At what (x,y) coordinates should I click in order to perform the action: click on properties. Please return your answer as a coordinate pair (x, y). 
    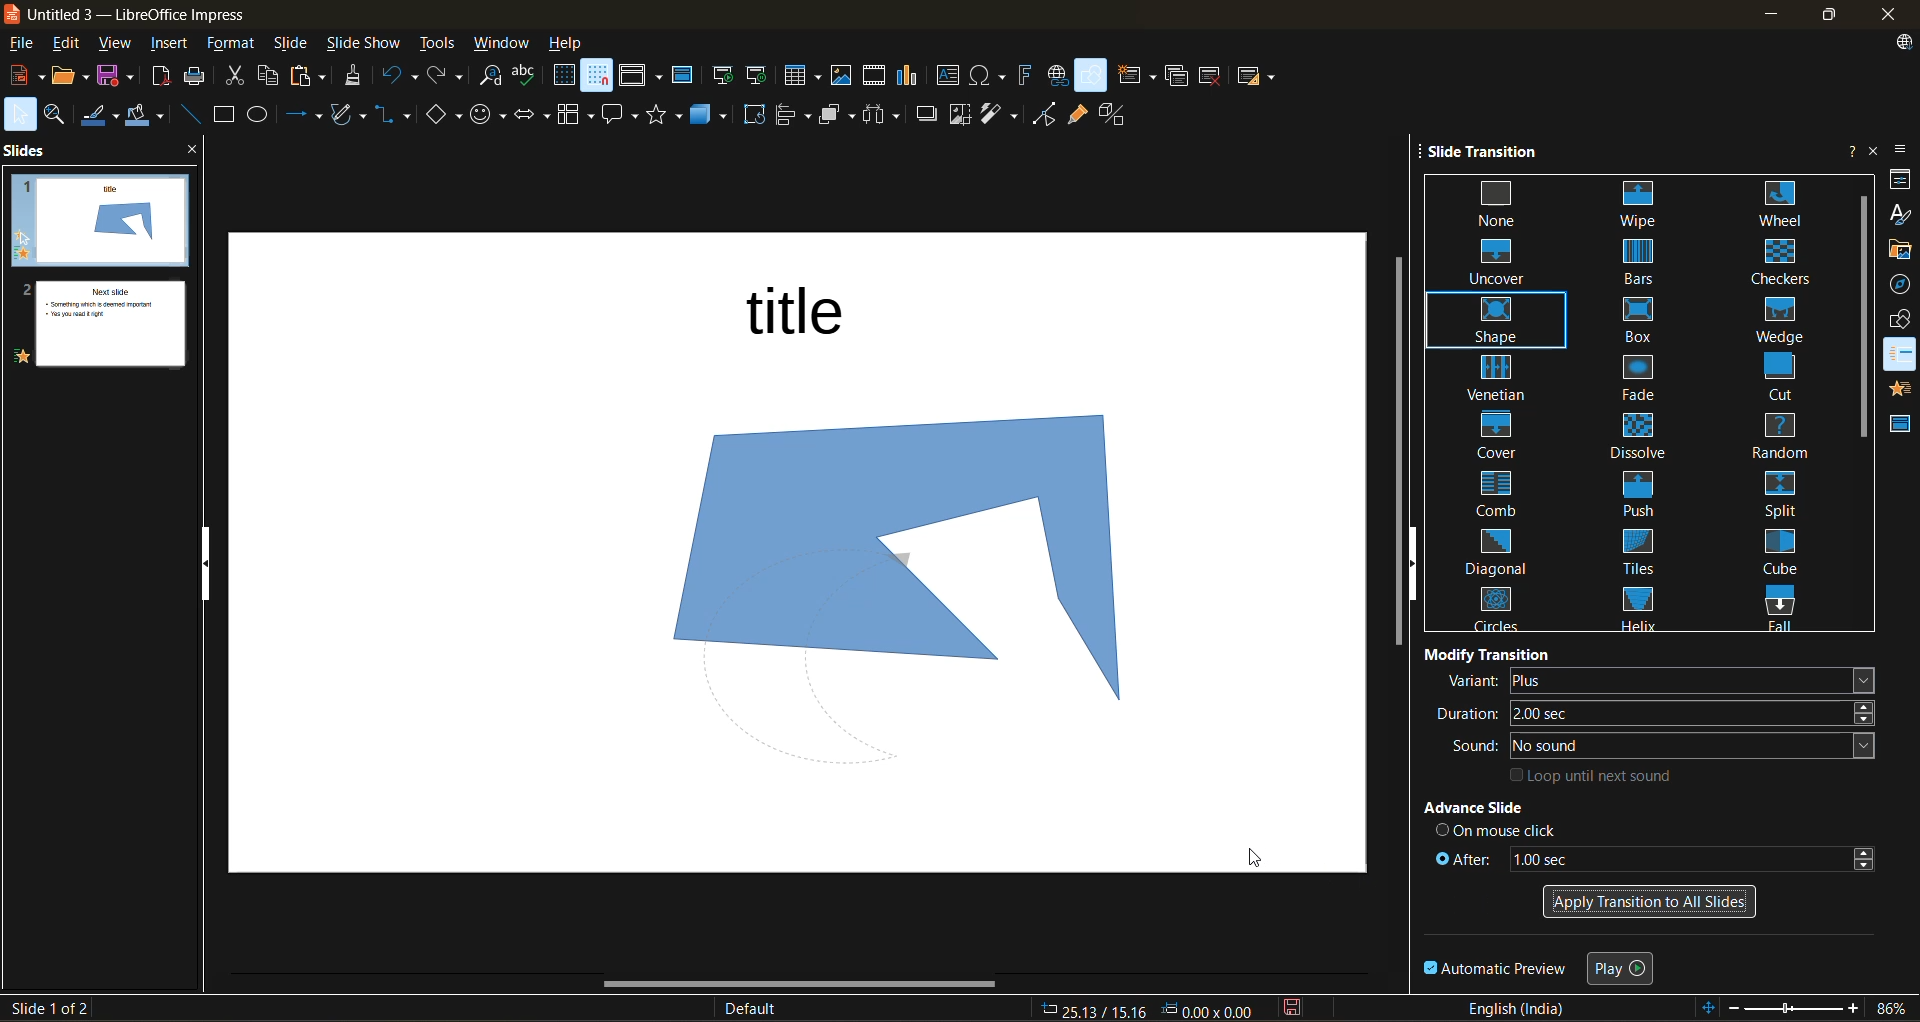
    Looking at the image, I should click on (1900, 183).